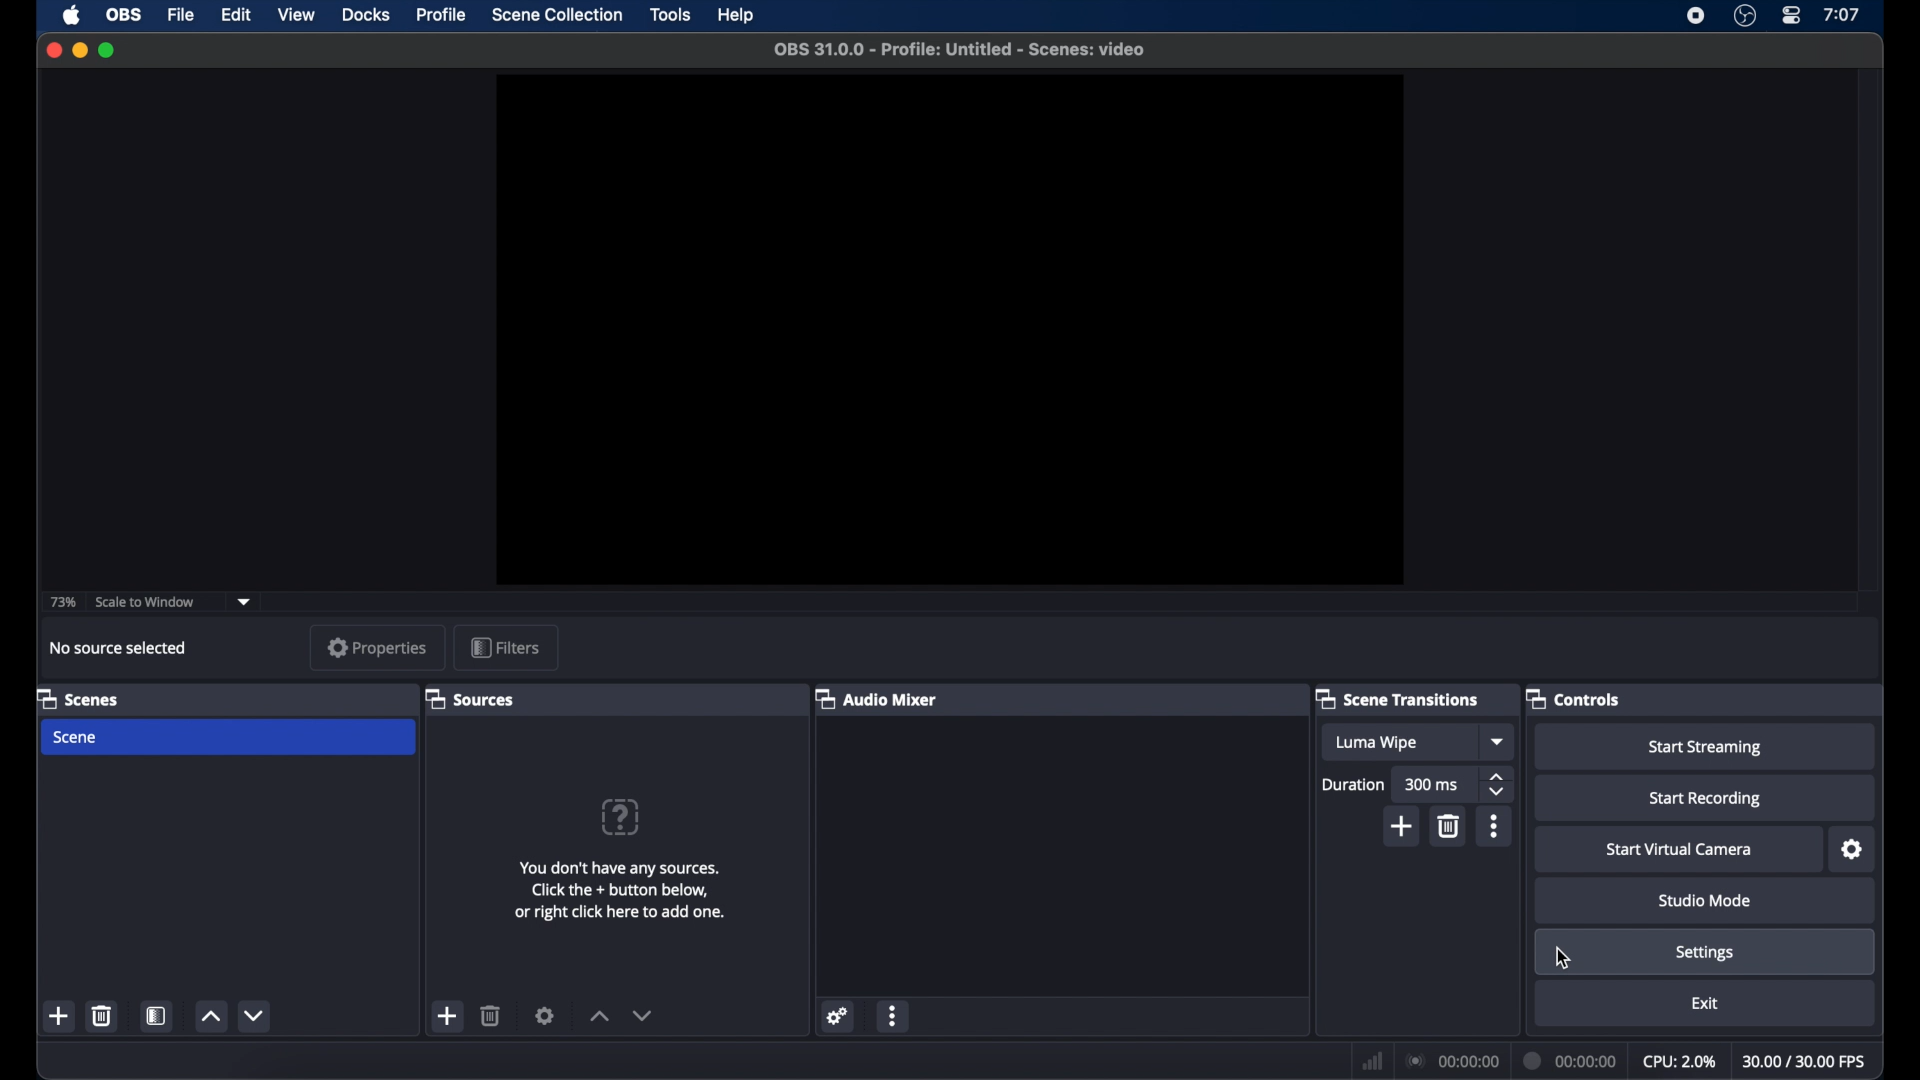  I want to click on close, so click(53, 50).